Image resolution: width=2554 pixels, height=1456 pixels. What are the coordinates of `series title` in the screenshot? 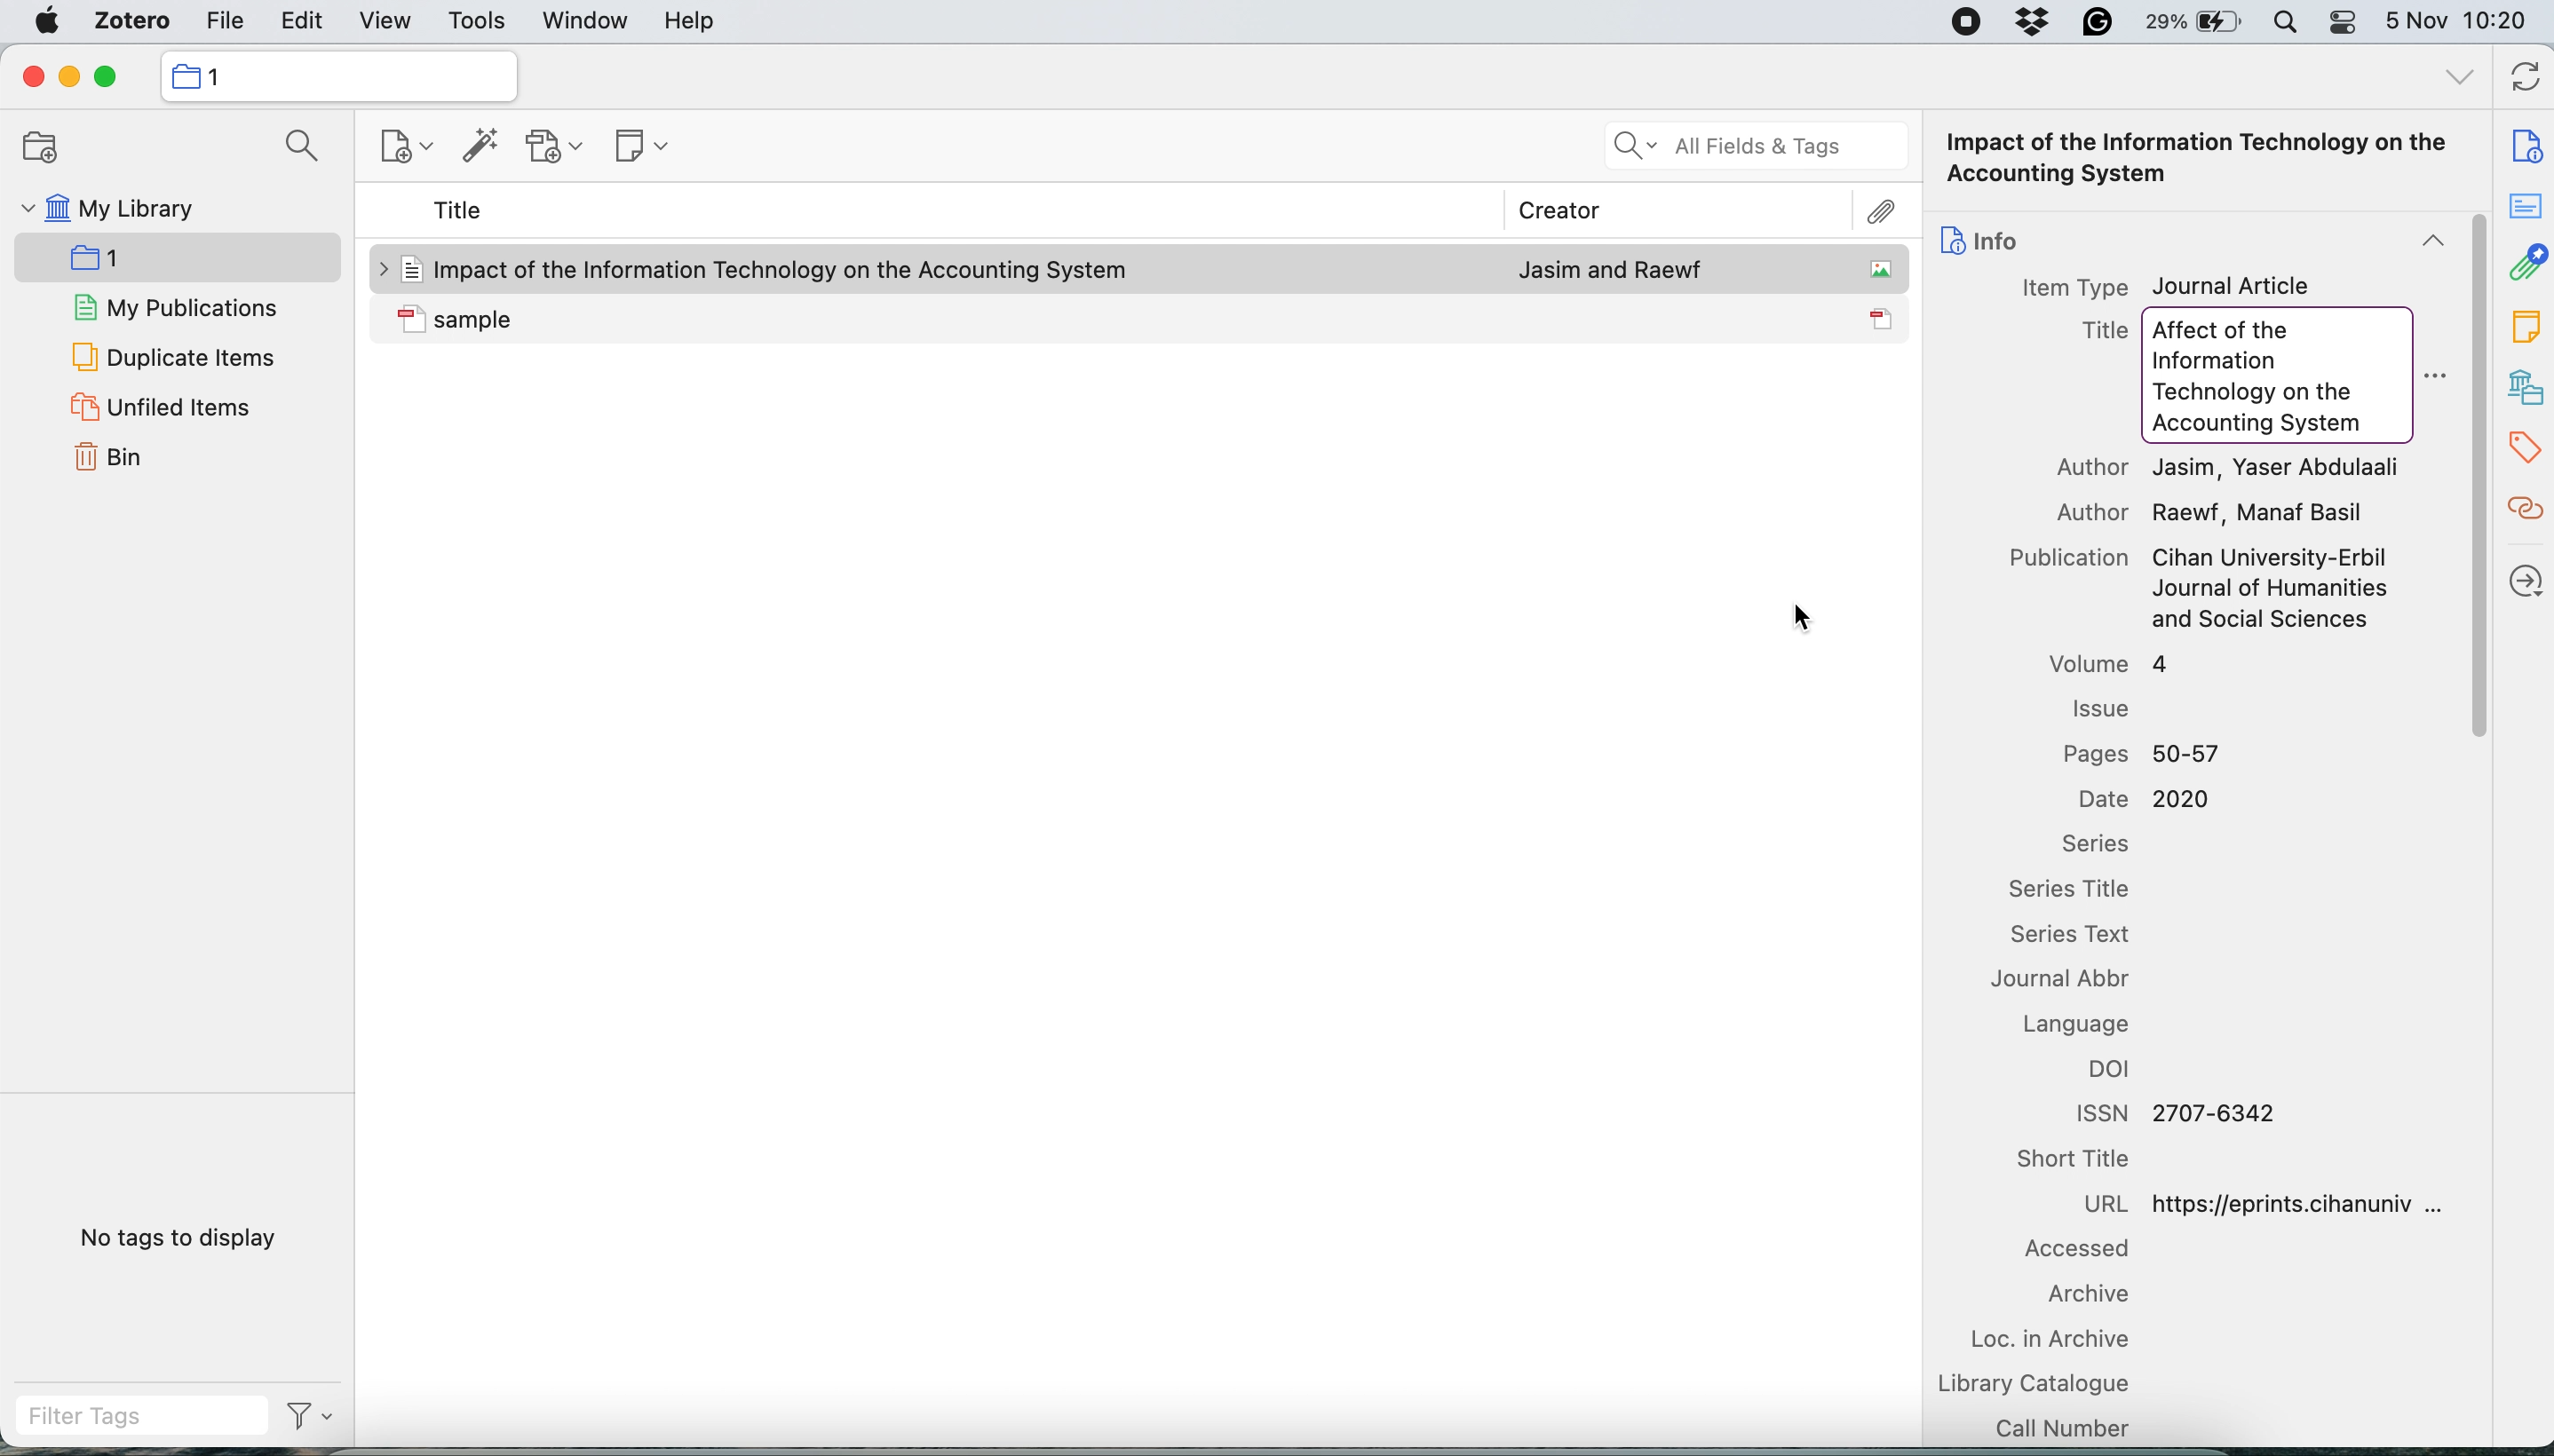 It's located at (2076, 892).